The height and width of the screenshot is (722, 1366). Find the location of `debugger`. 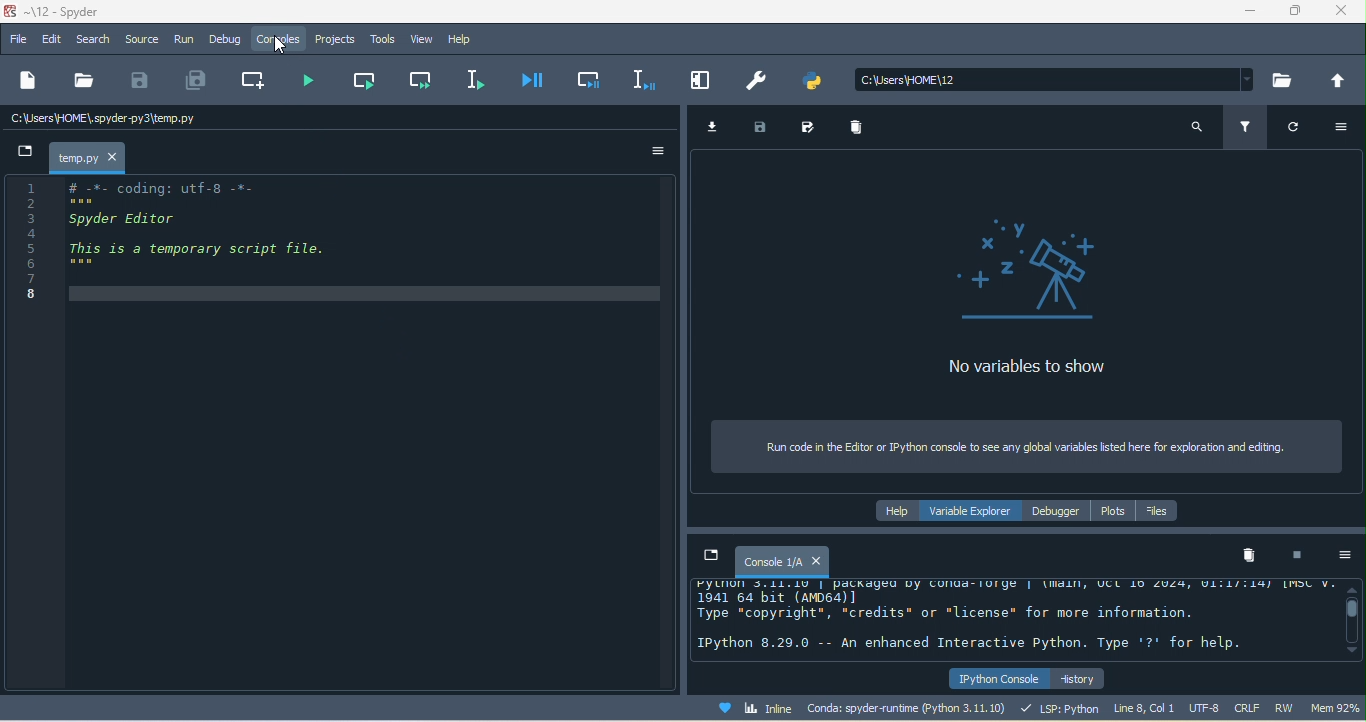

debugger is located at coordinates (1057, 512).